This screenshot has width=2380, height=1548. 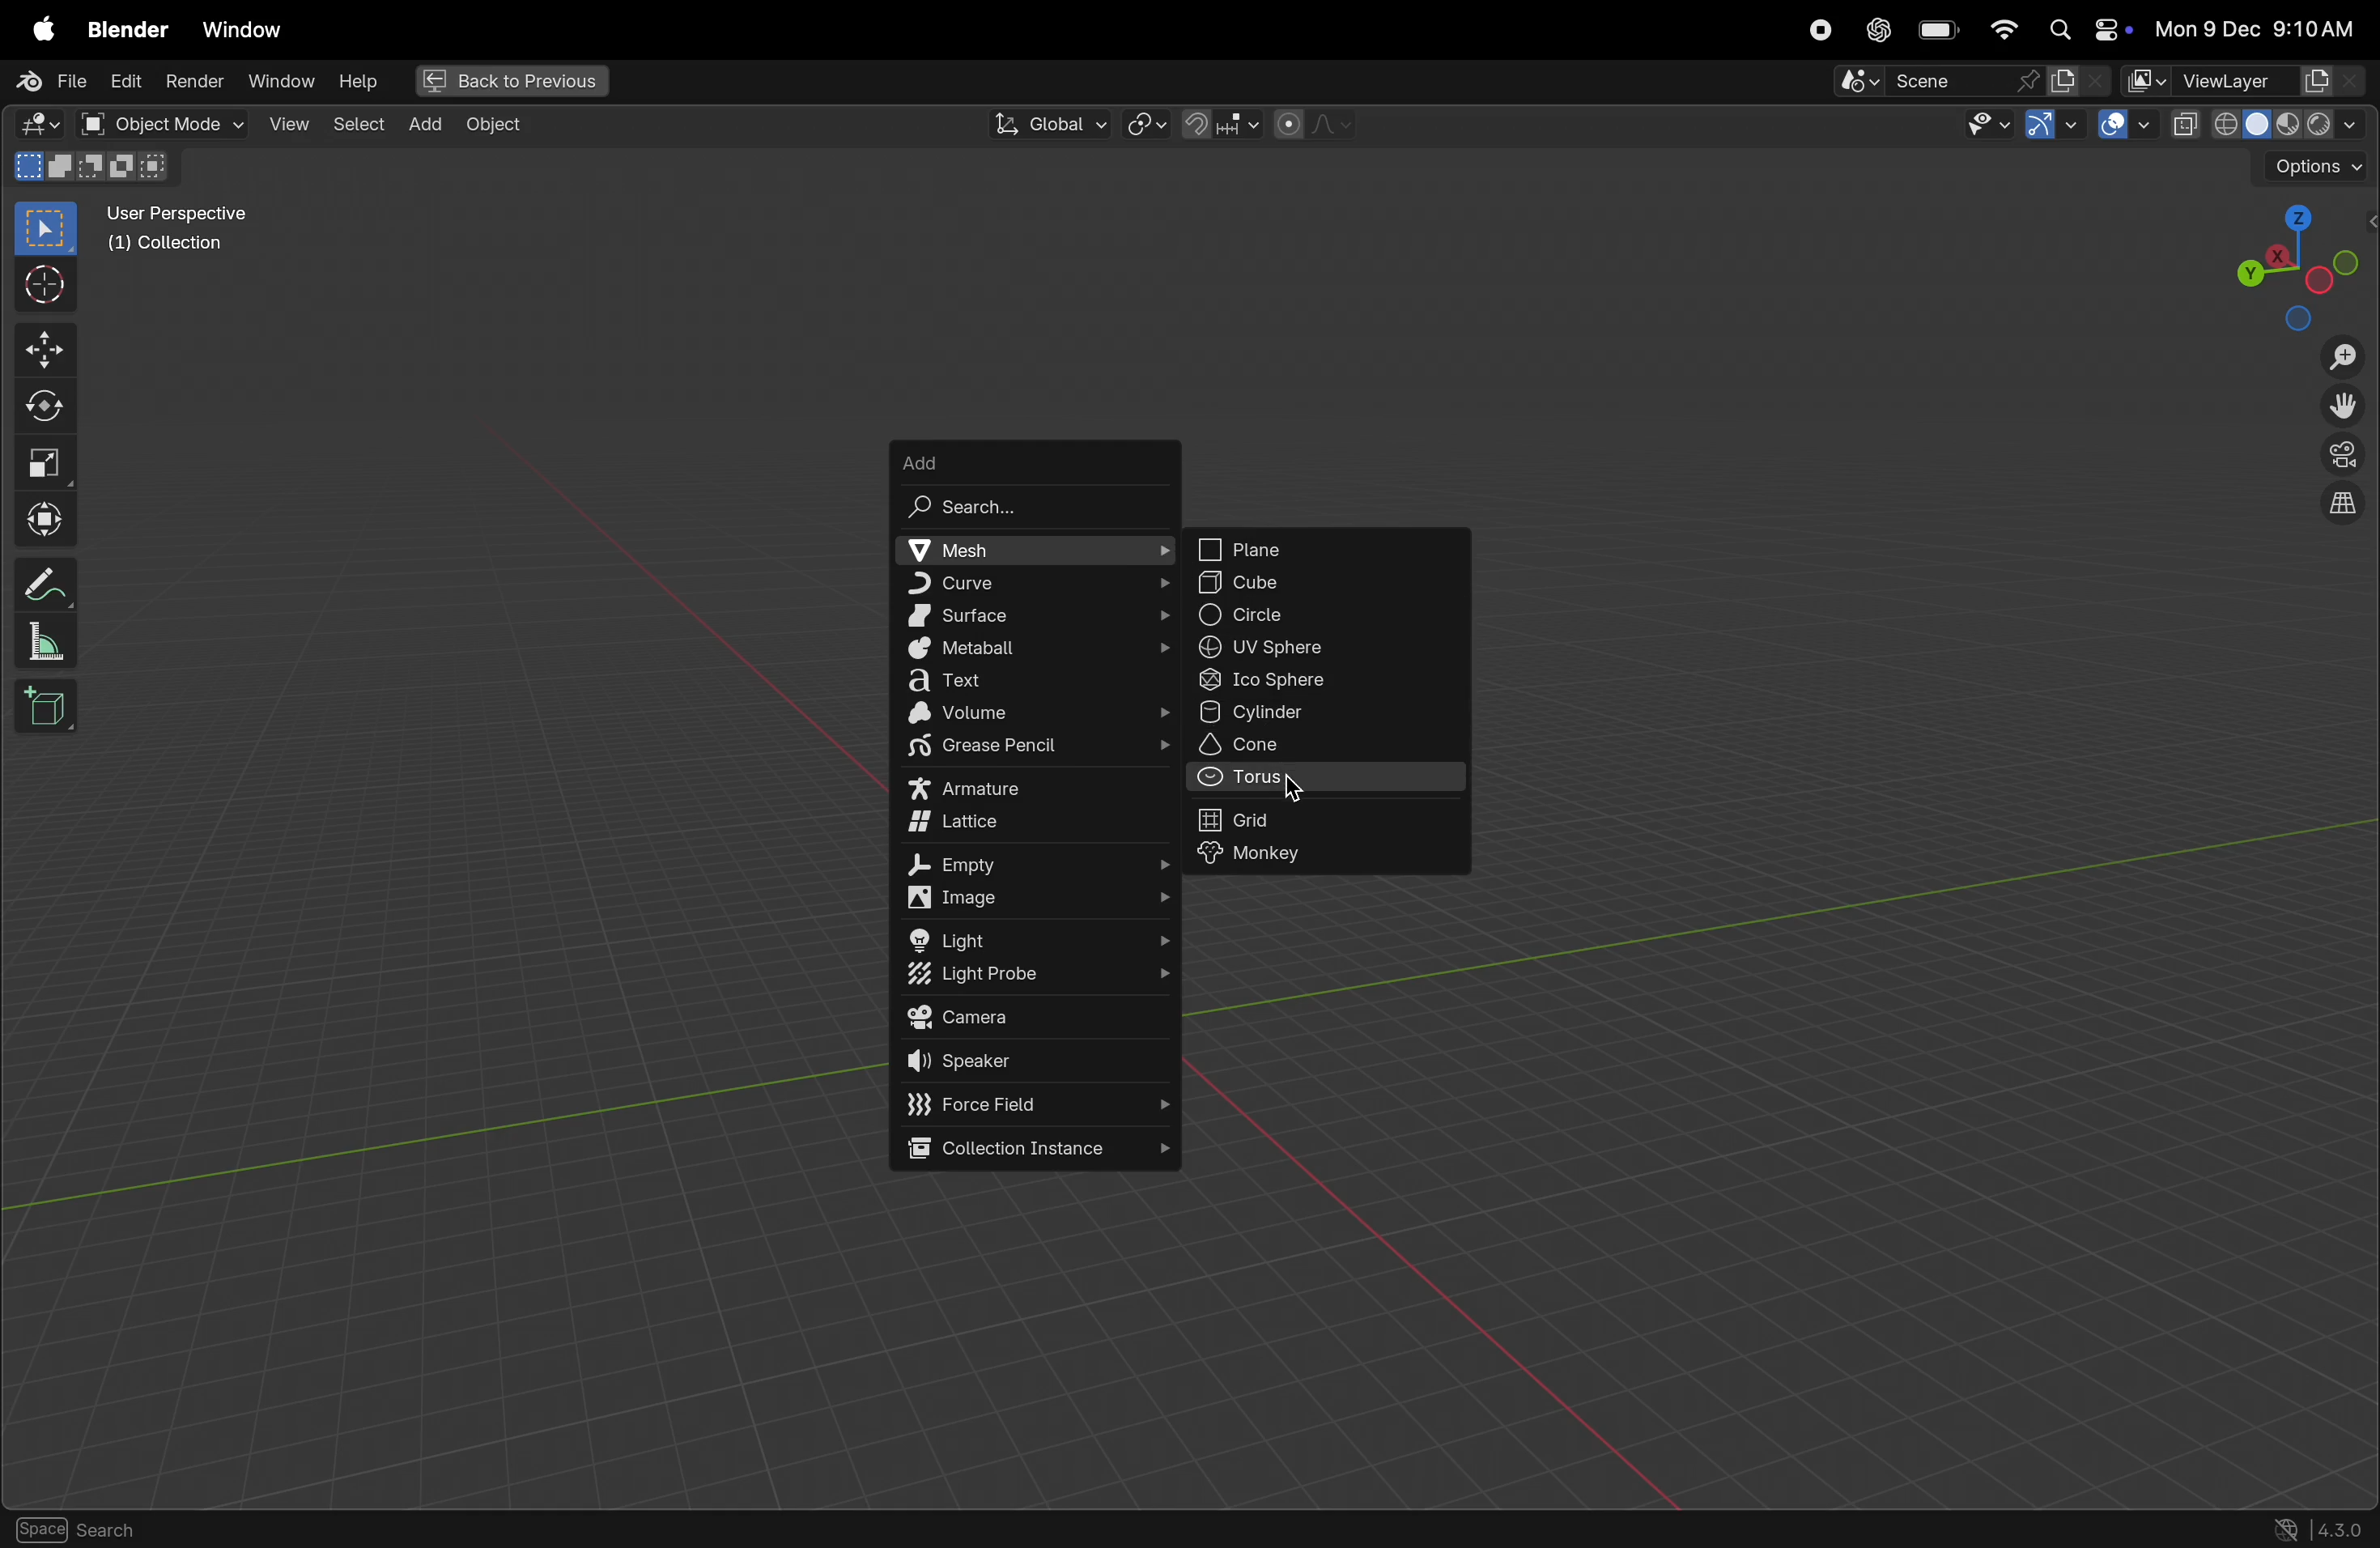 I want to click on grease pencil, so click(x=1039, y=750).